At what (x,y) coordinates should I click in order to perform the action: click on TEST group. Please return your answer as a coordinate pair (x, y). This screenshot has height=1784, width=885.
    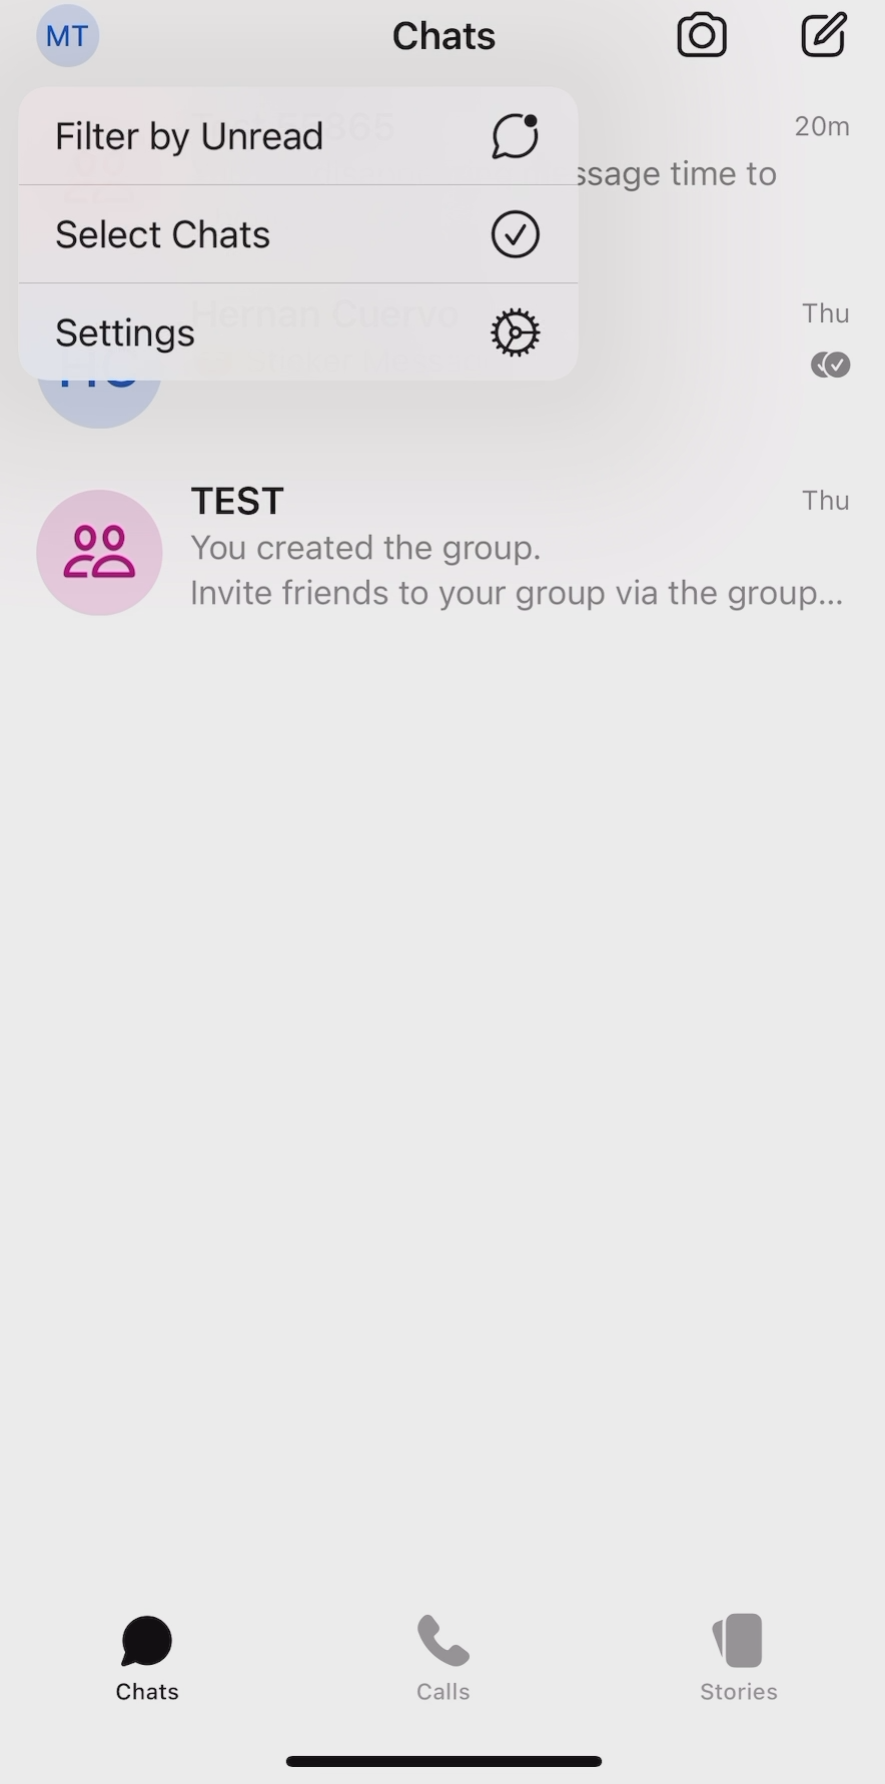
    Looking at the image, I should click on (446, 556).